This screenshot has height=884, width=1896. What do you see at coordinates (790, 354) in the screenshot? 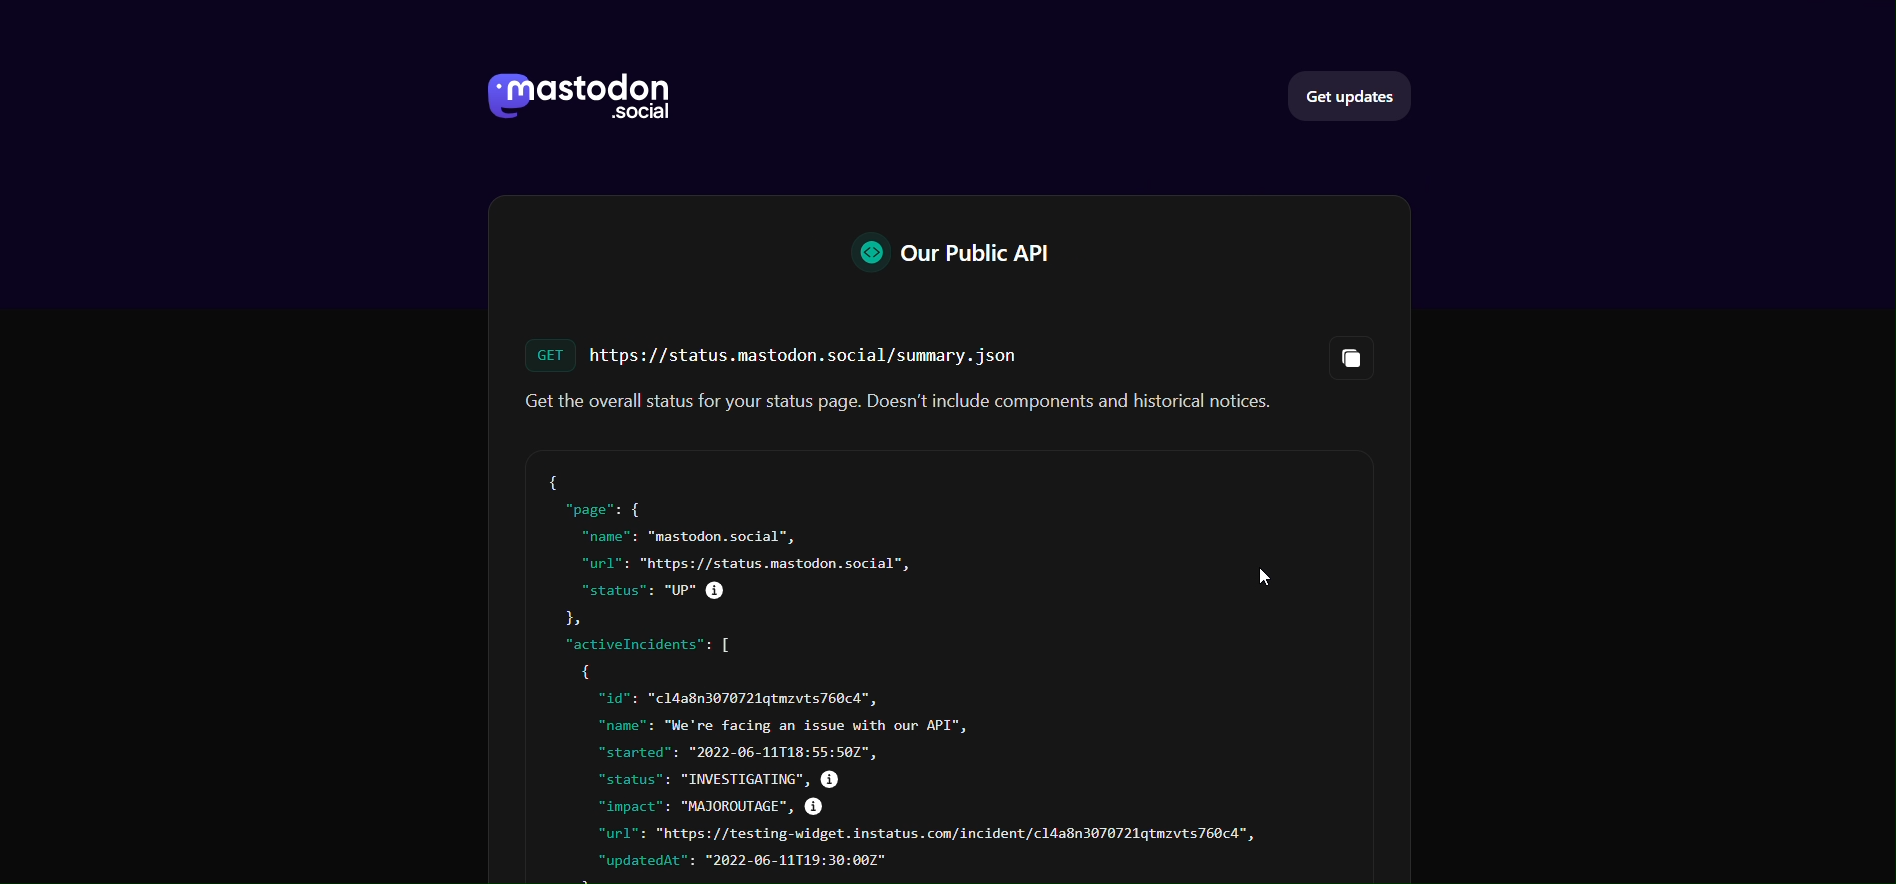
I see `Link FOR STATUS` at bounding box center [790, 354].